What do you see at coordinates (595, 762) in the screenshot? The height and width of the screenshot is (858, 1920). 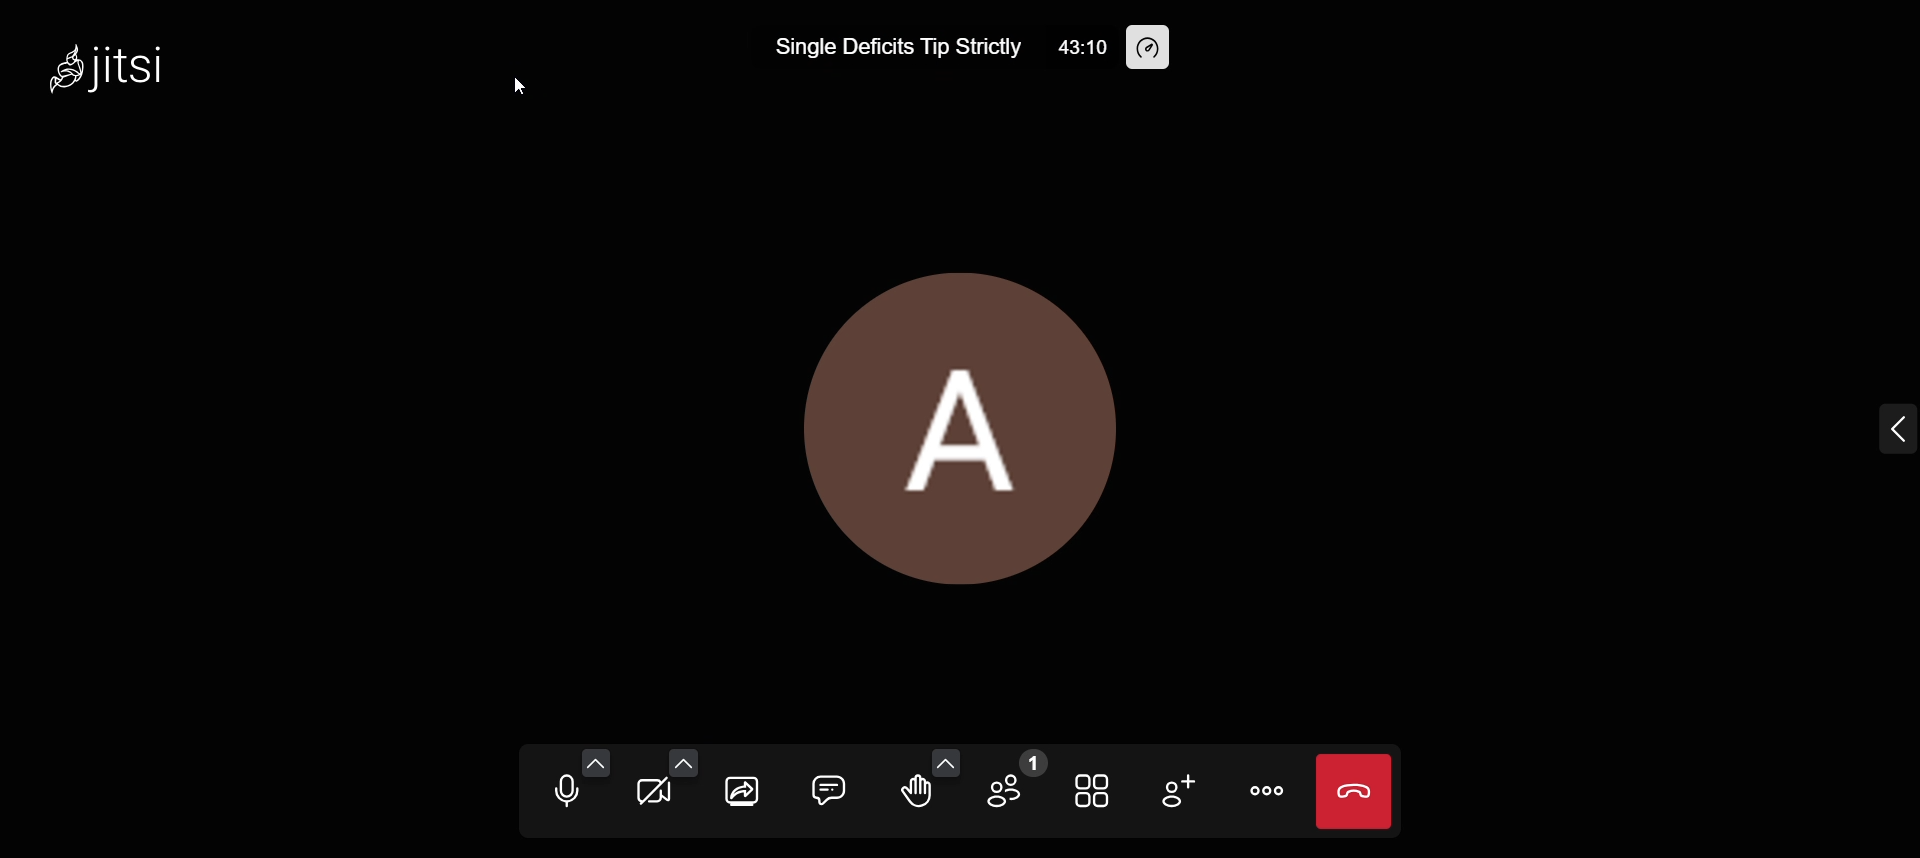 I see `audio setting` at bounding box center [595, 762].